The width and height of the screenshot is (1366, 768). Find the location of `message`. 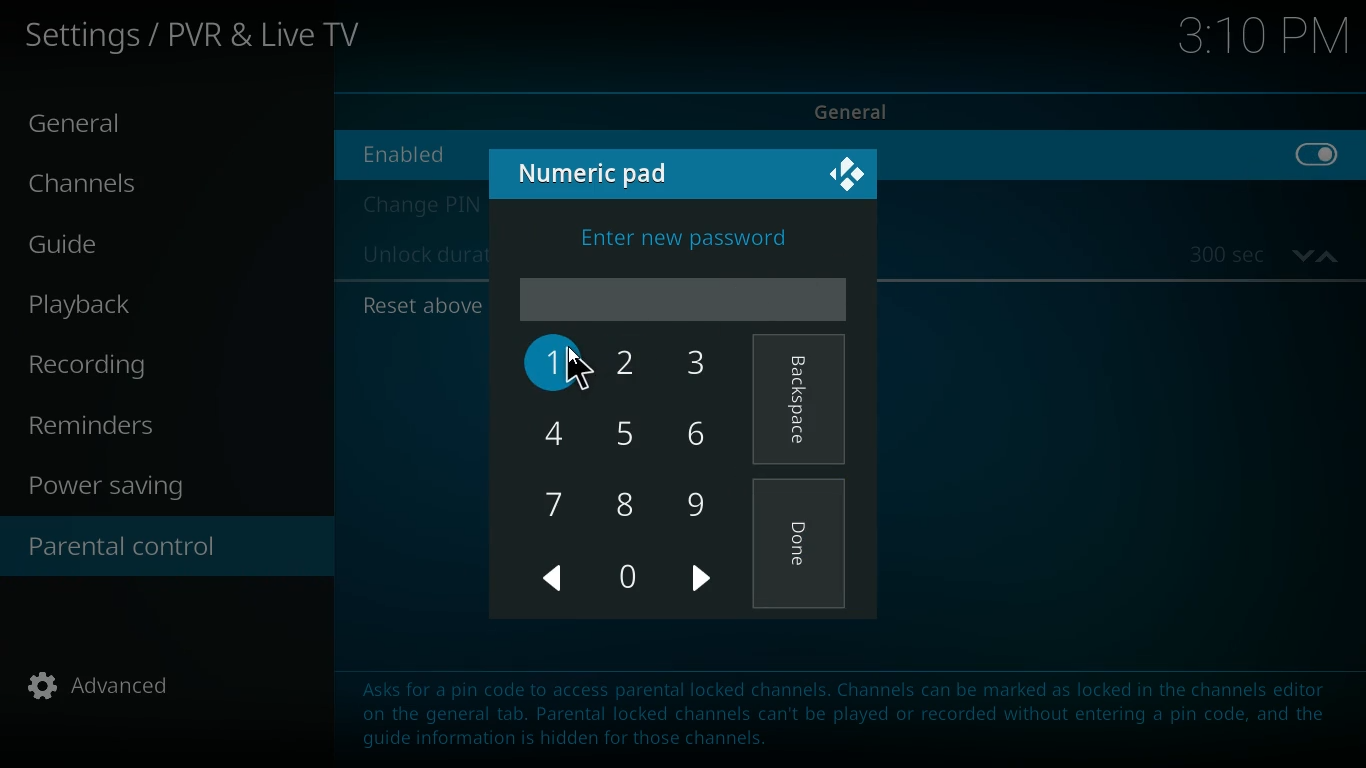

message is located at coordinates (832, 708).